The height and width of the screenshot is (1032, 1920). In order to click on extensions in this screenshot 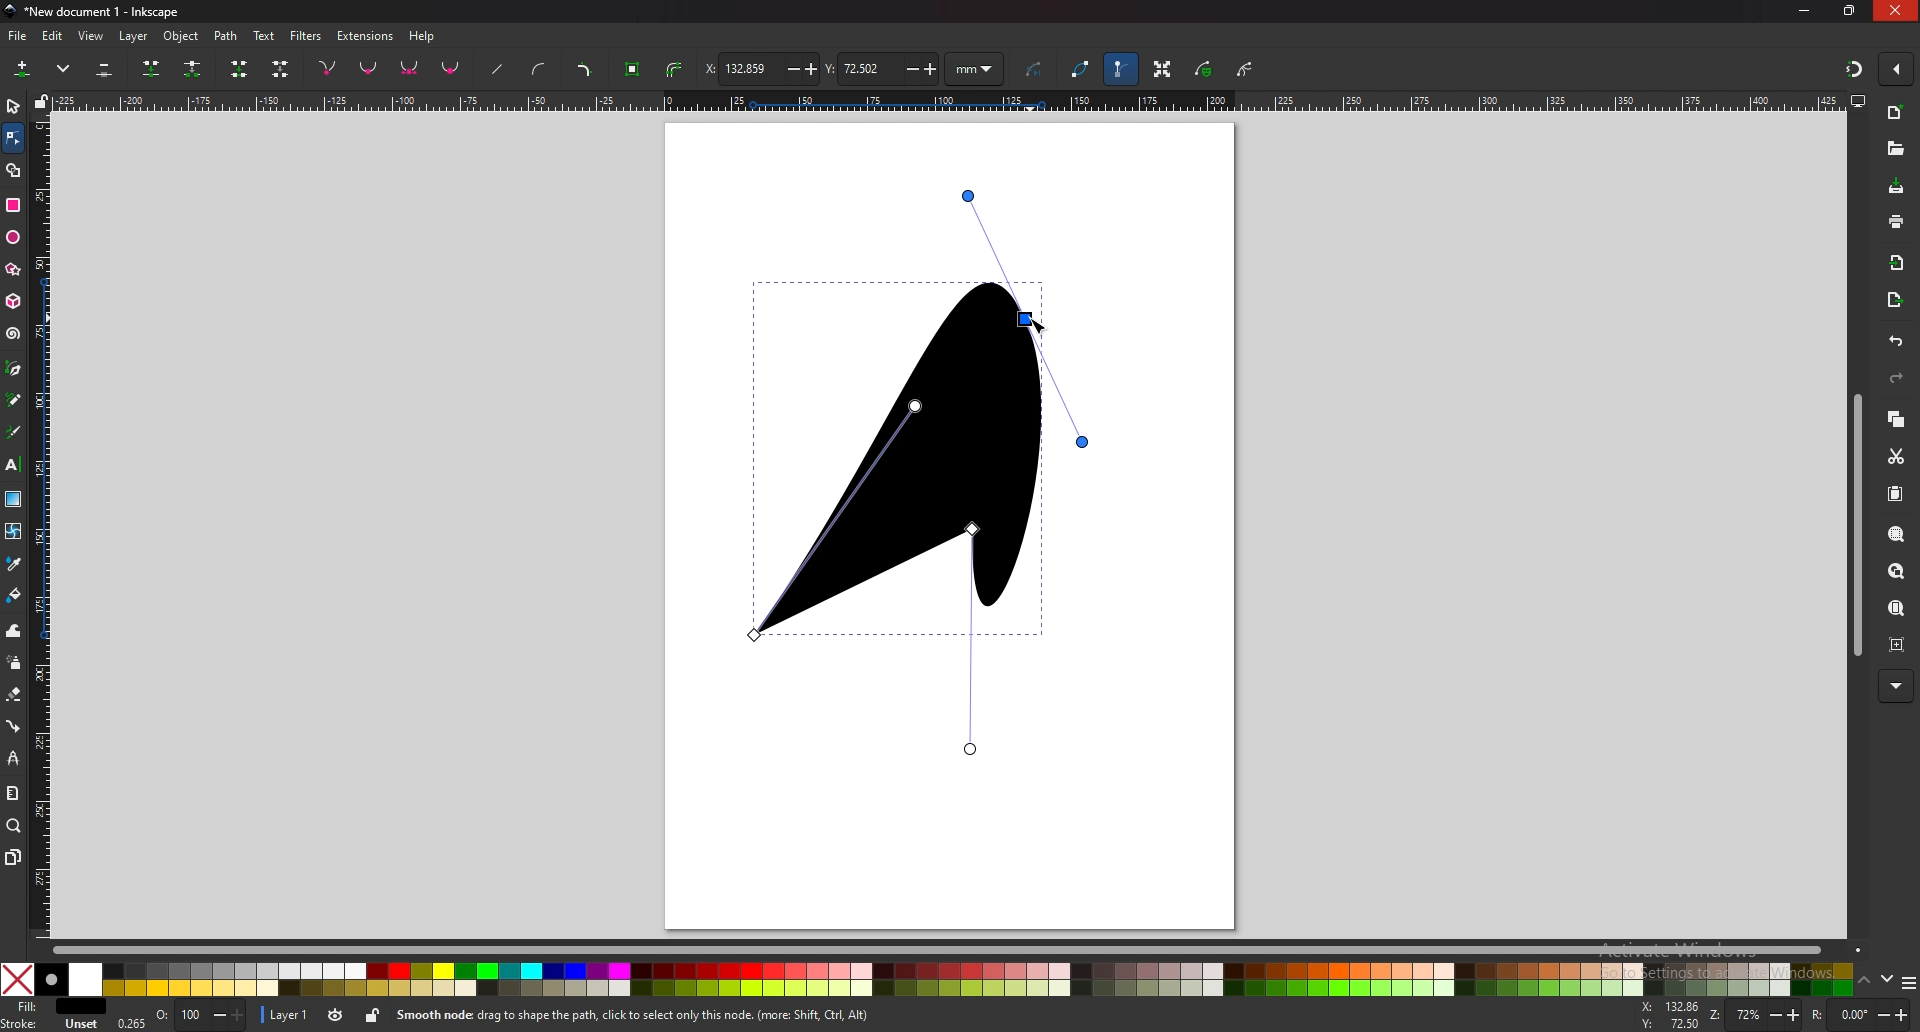, I will do `click(366, 37)`.